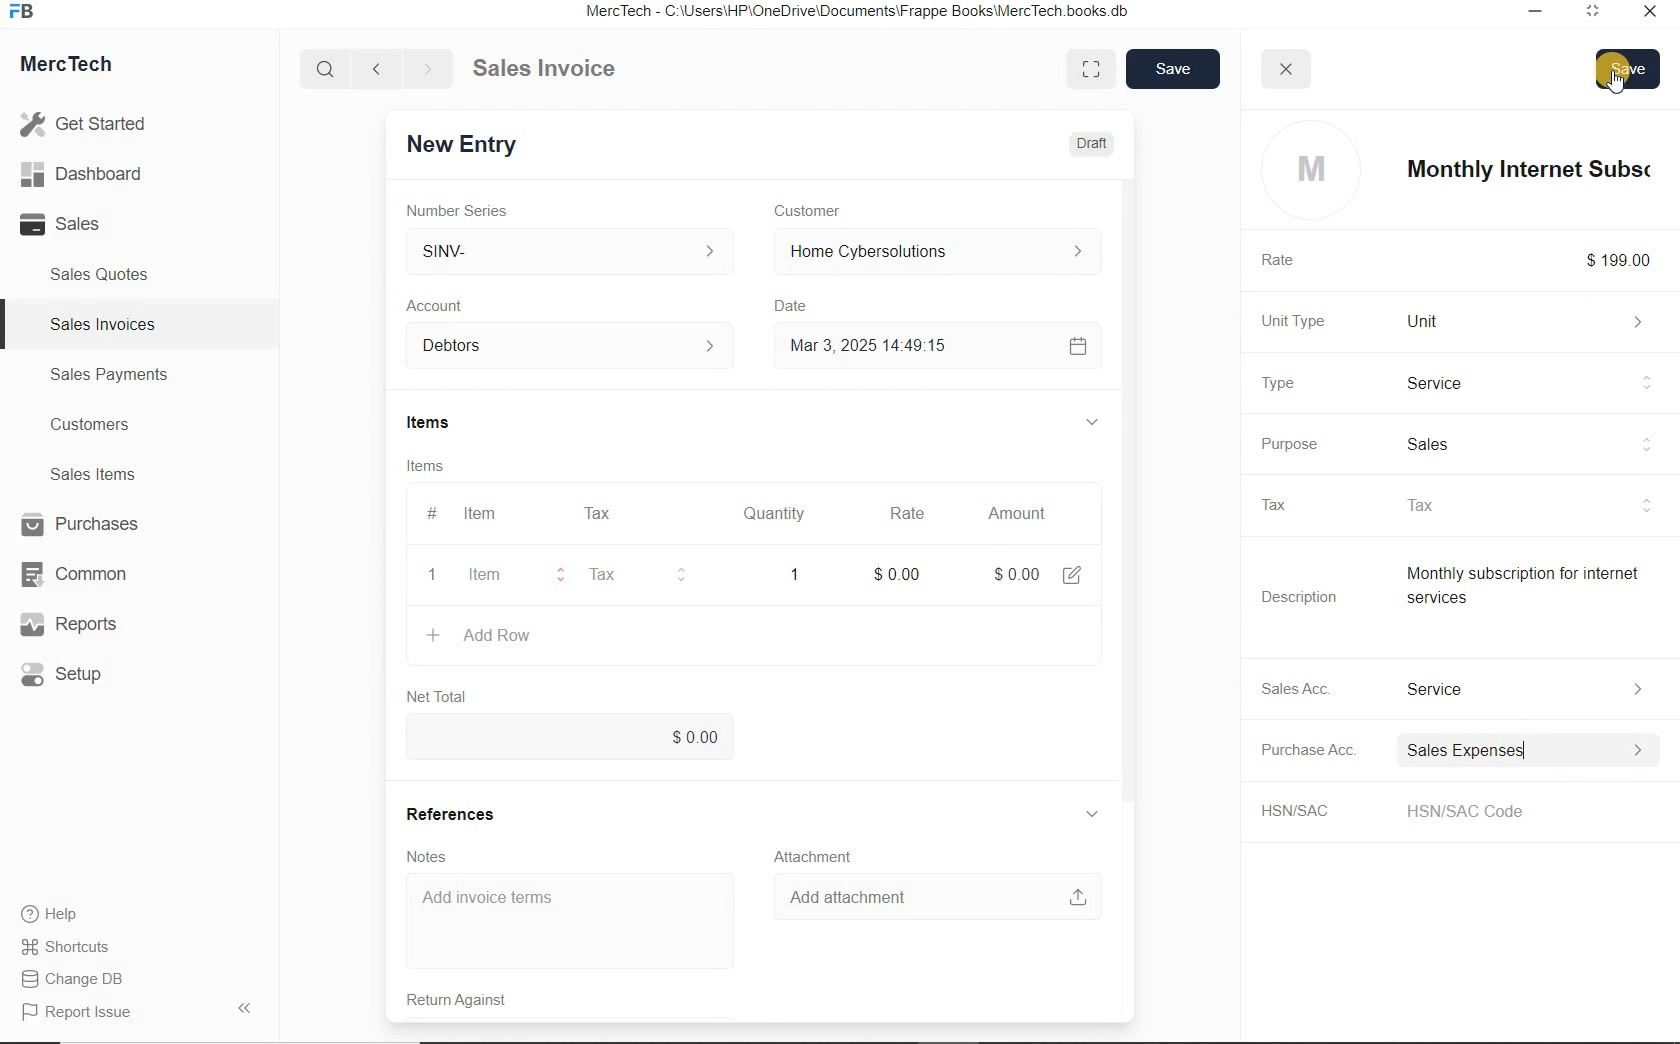  I want to click on MercTech - C:\Users\HP\OneDrive\Documents\Frappe Books\MercTech books db, so click(860, 12).